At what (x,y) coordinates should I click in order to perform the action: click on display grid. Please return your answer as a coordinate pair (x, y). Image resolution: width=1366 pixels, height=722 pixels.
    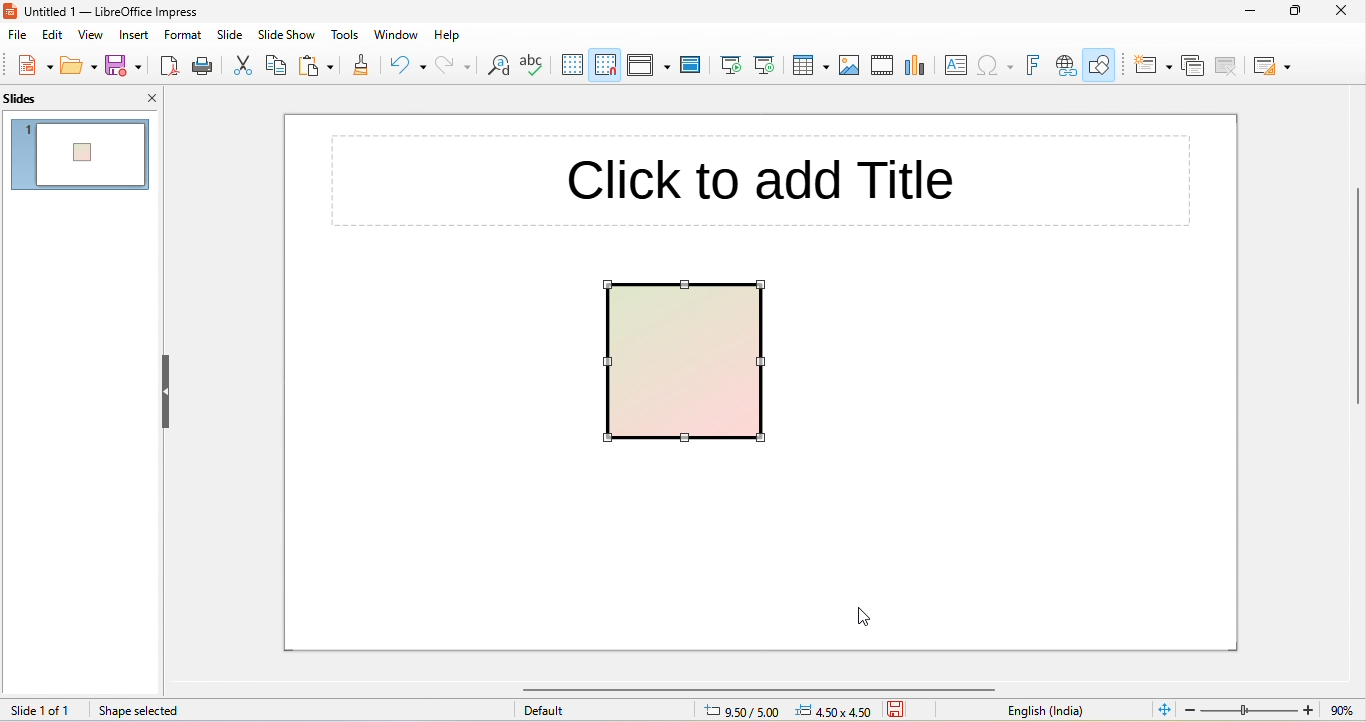
    Looking at the image, I should click on (571, 64).